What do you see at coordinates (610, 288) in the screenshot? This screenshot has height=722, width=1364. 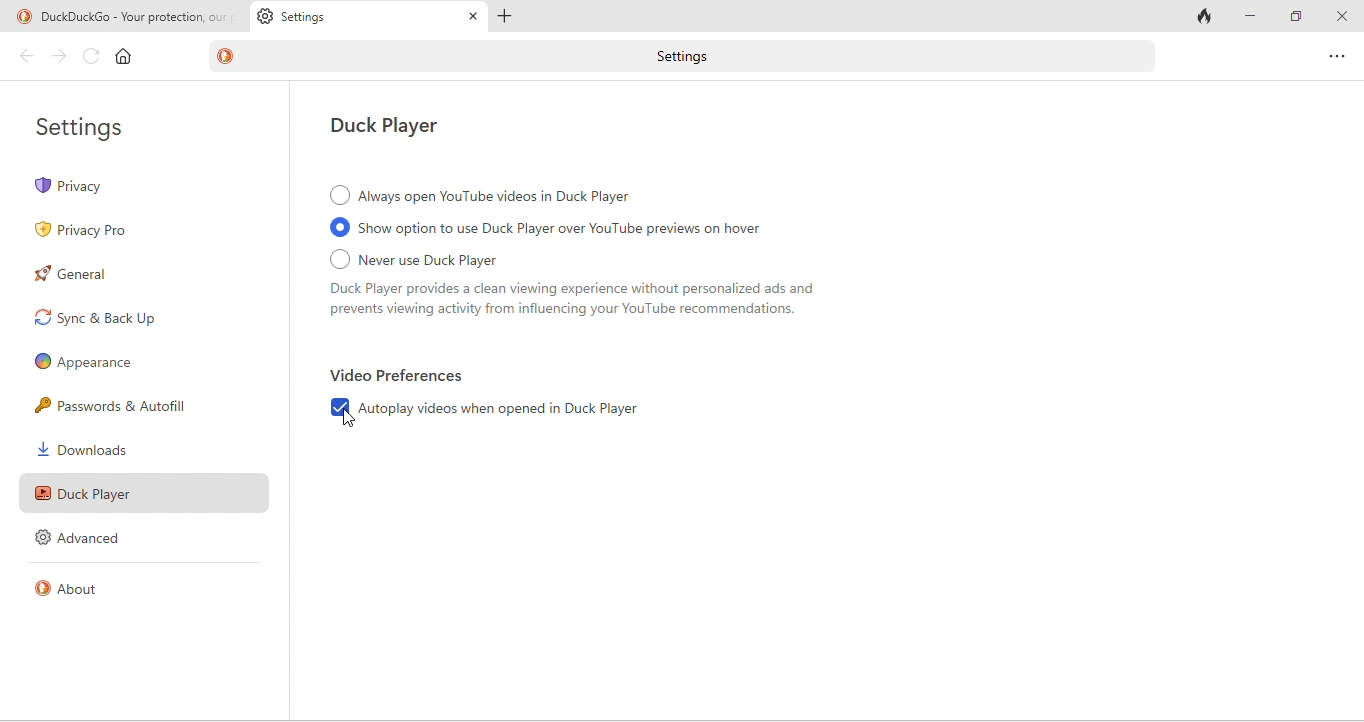 I see `never use duckplayer` at bounding box center [610, 288].